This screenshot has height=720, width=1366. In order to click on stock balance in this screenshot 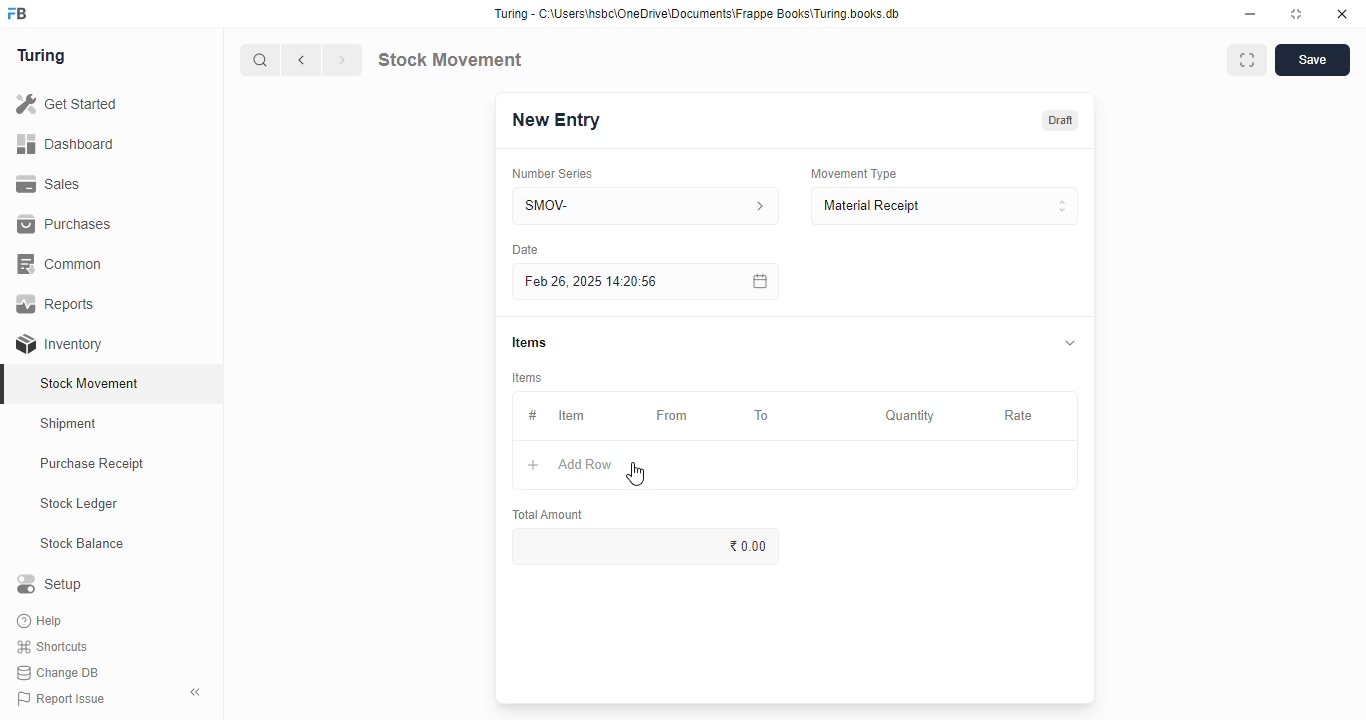, I will do `click(83, 544)`.